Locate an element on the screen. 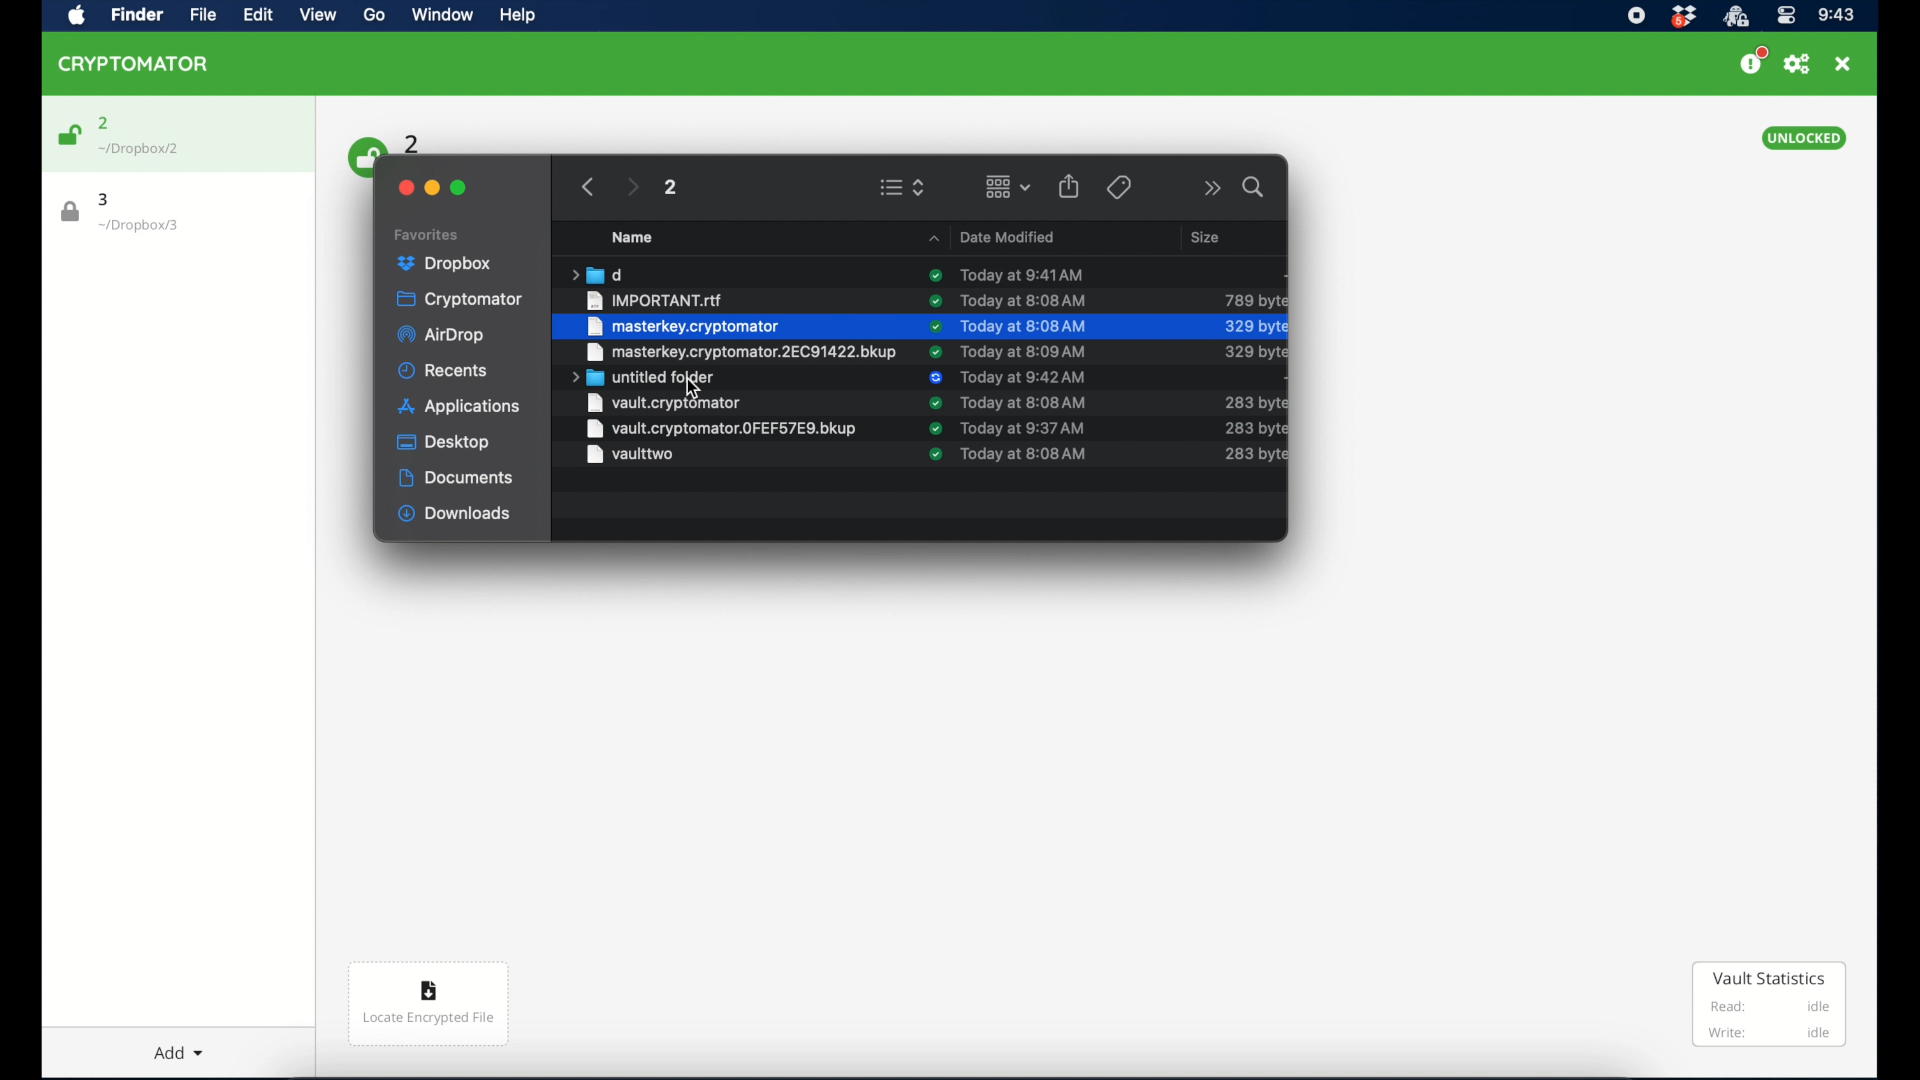  cryptomator is located at coordinates (459, 300).